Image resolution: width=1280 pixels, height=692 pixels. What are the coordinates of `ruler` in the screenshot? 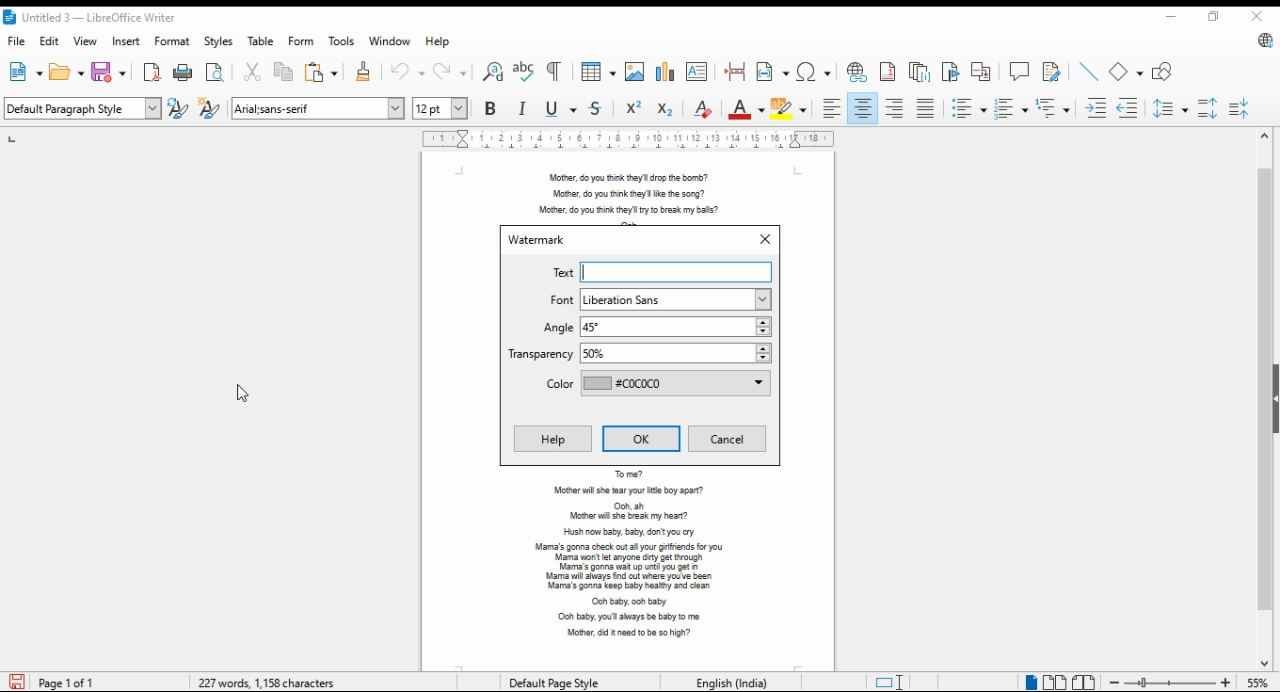 It's located at (627, 140).